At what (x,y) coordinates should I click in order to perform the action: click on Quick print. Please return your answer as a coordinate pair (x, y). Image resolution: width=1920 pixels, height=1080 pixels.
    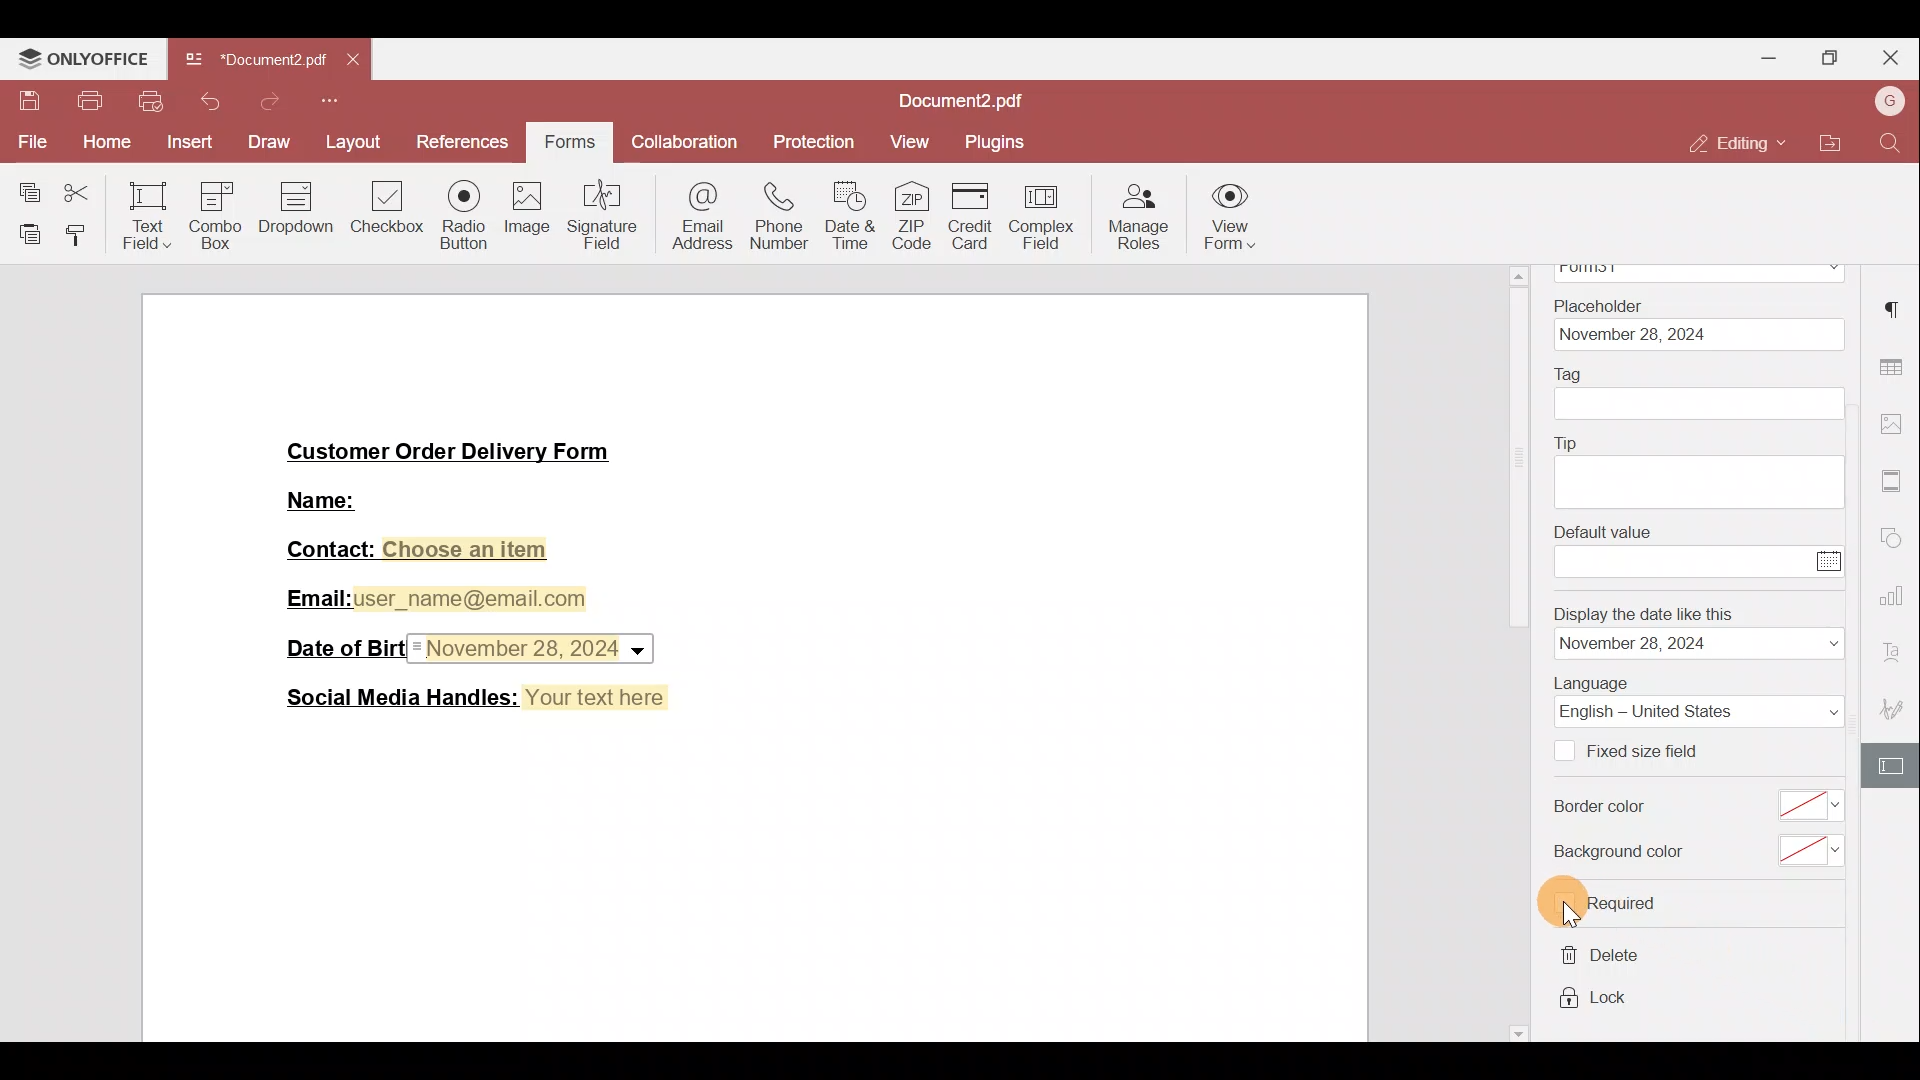
    Looking at the image, I should click on (149, 100).